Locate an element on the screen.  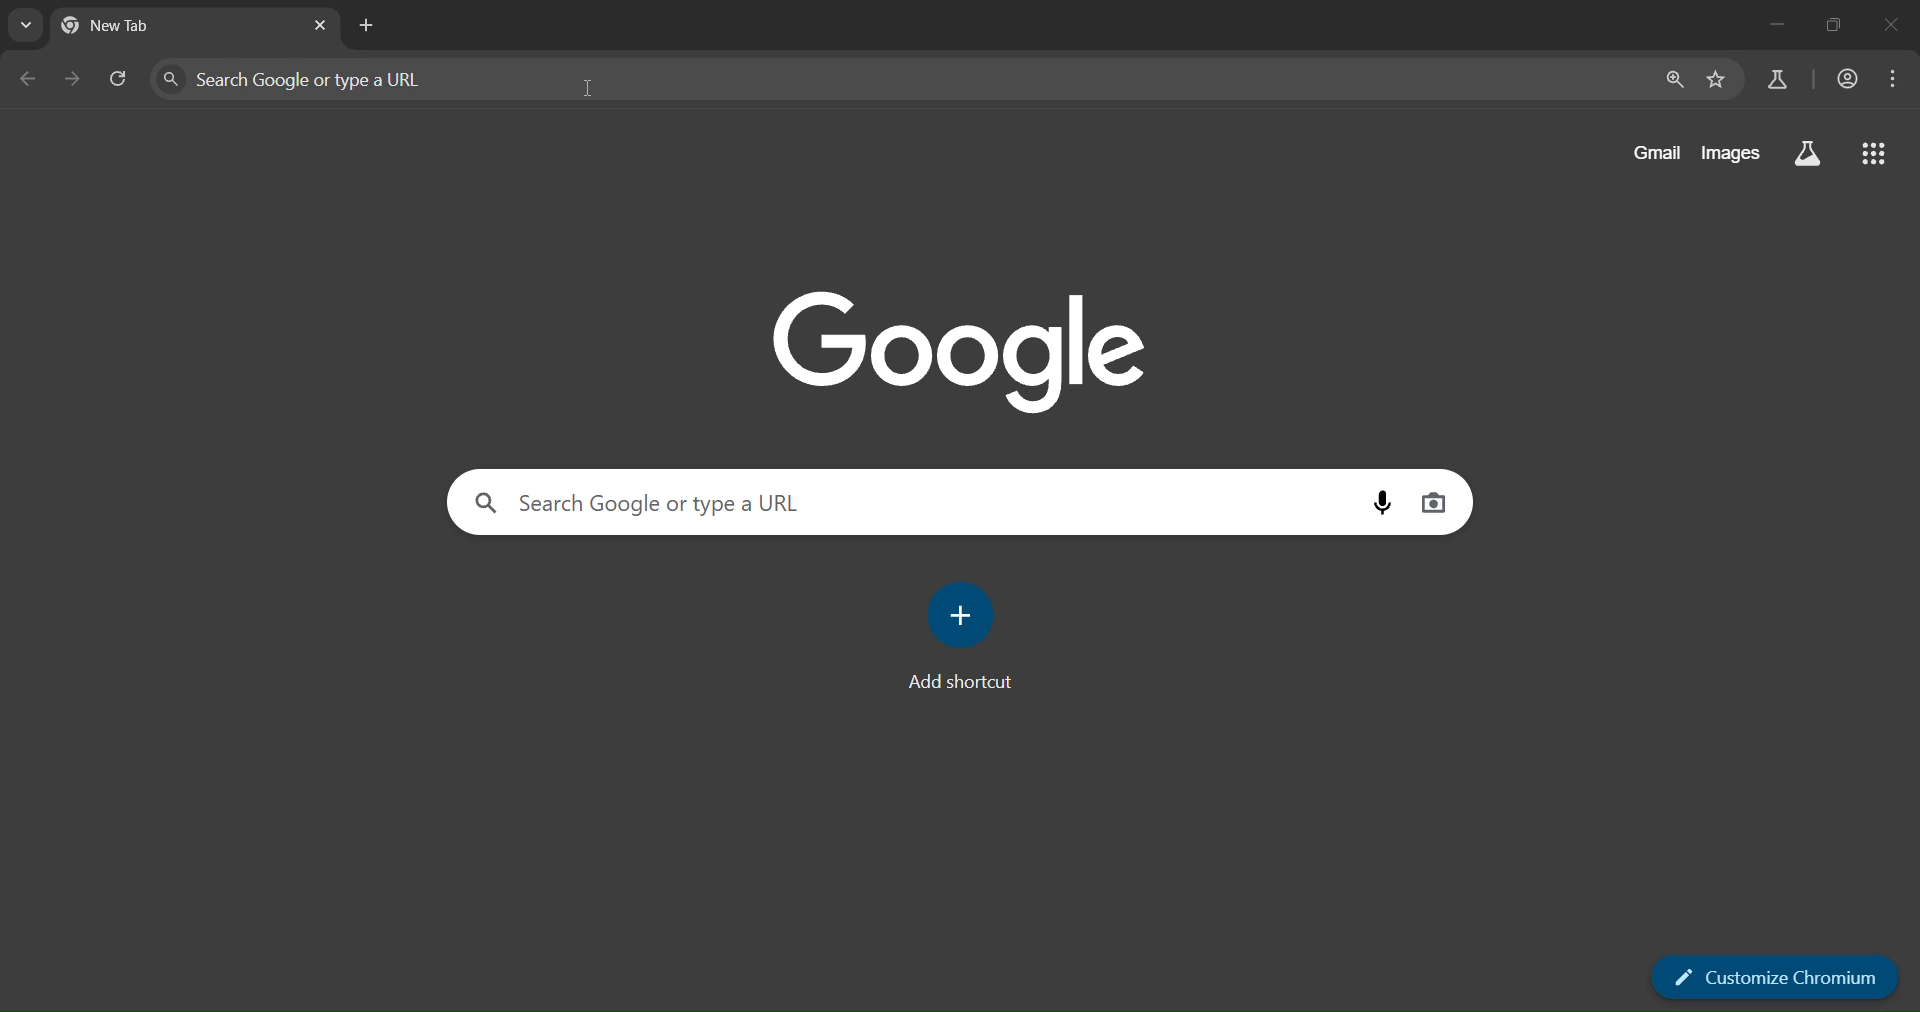
zoom is located at coordinates (1676, 80).